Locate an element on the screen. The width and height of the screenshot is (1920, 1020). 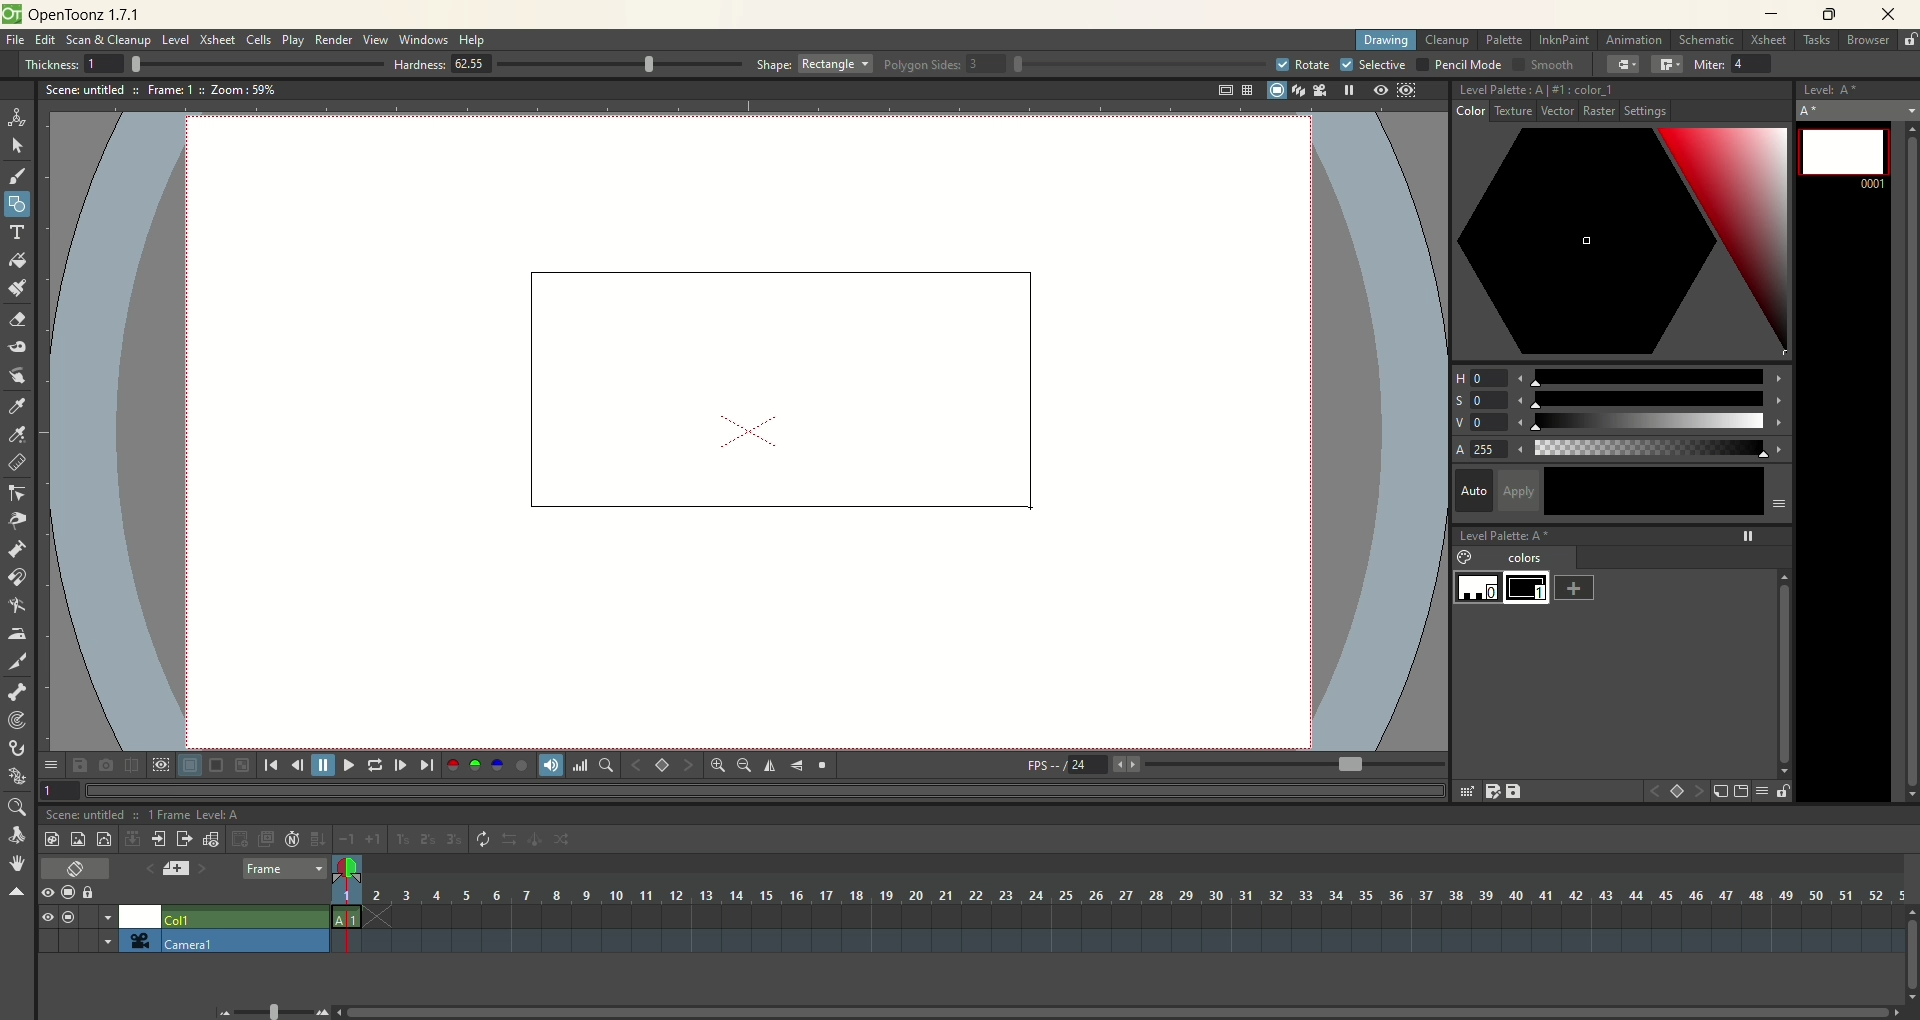
save as is located at coordinates (1491, 791).